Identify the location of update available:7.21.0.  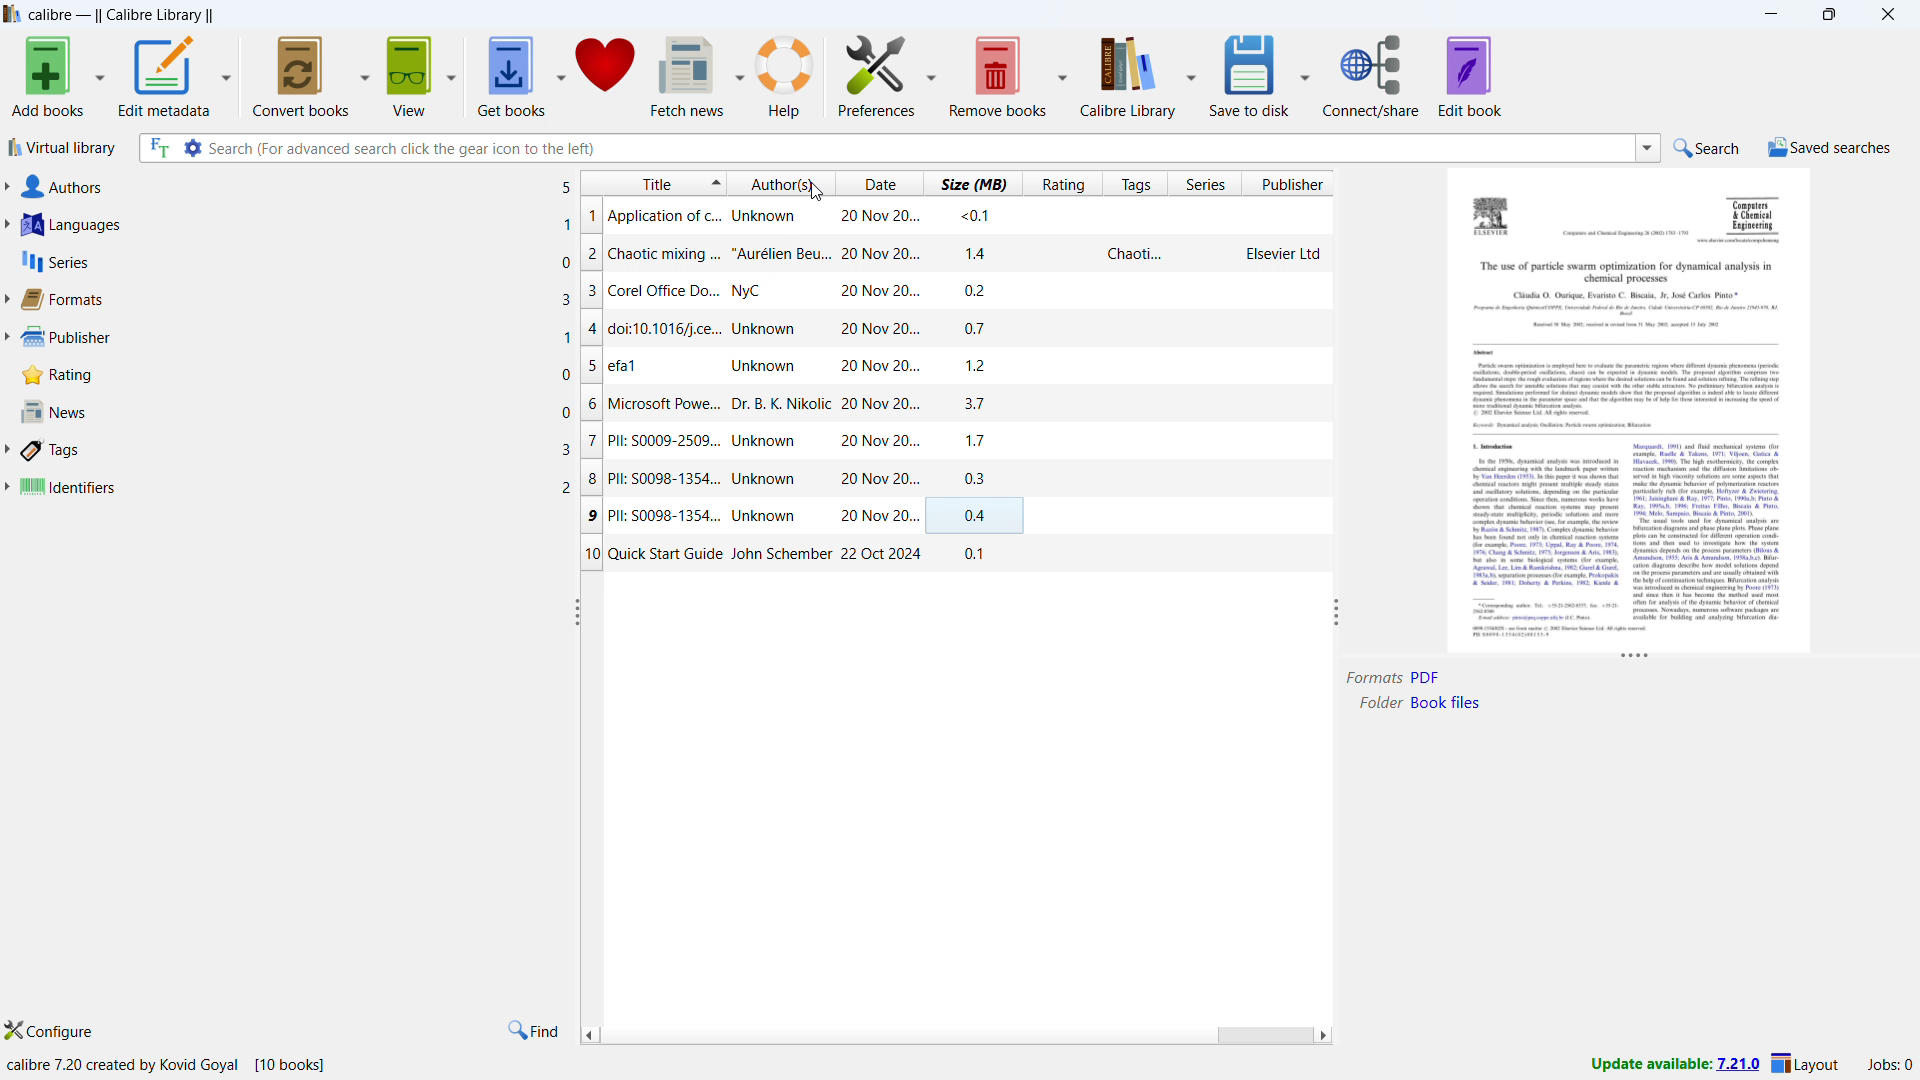
(1672, 1065).